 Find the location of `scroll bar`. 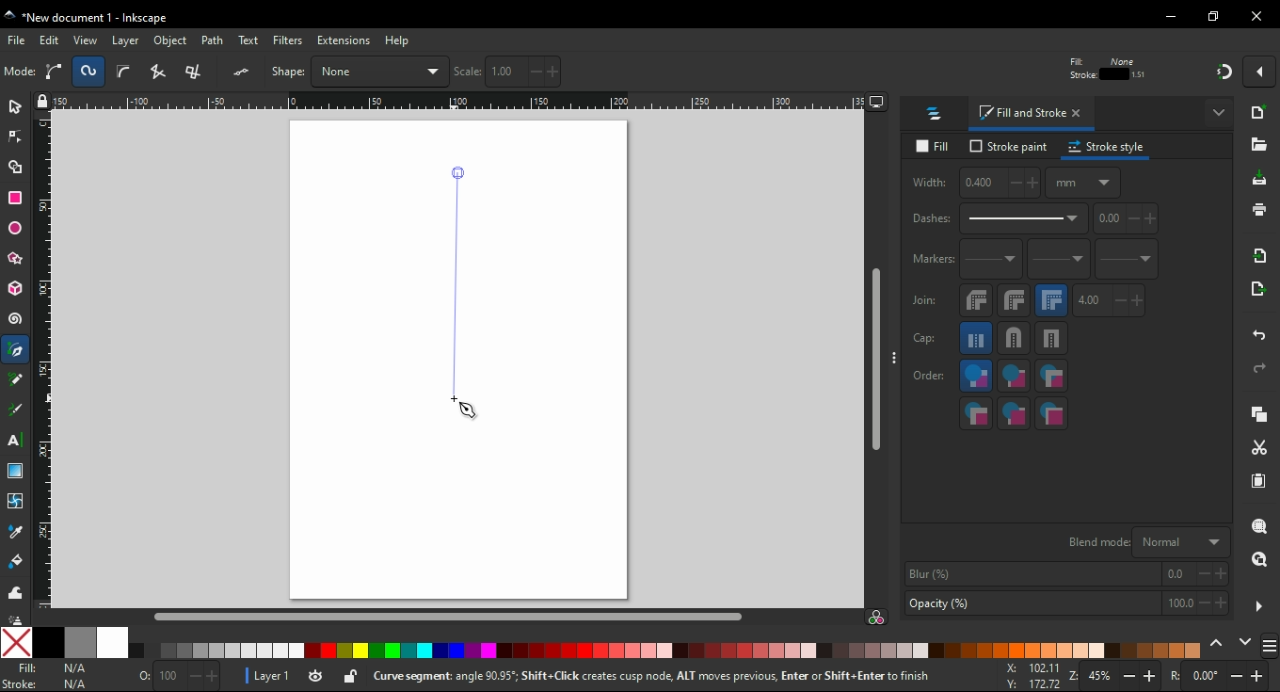

scroll bar is located at coordinates (877, 360).